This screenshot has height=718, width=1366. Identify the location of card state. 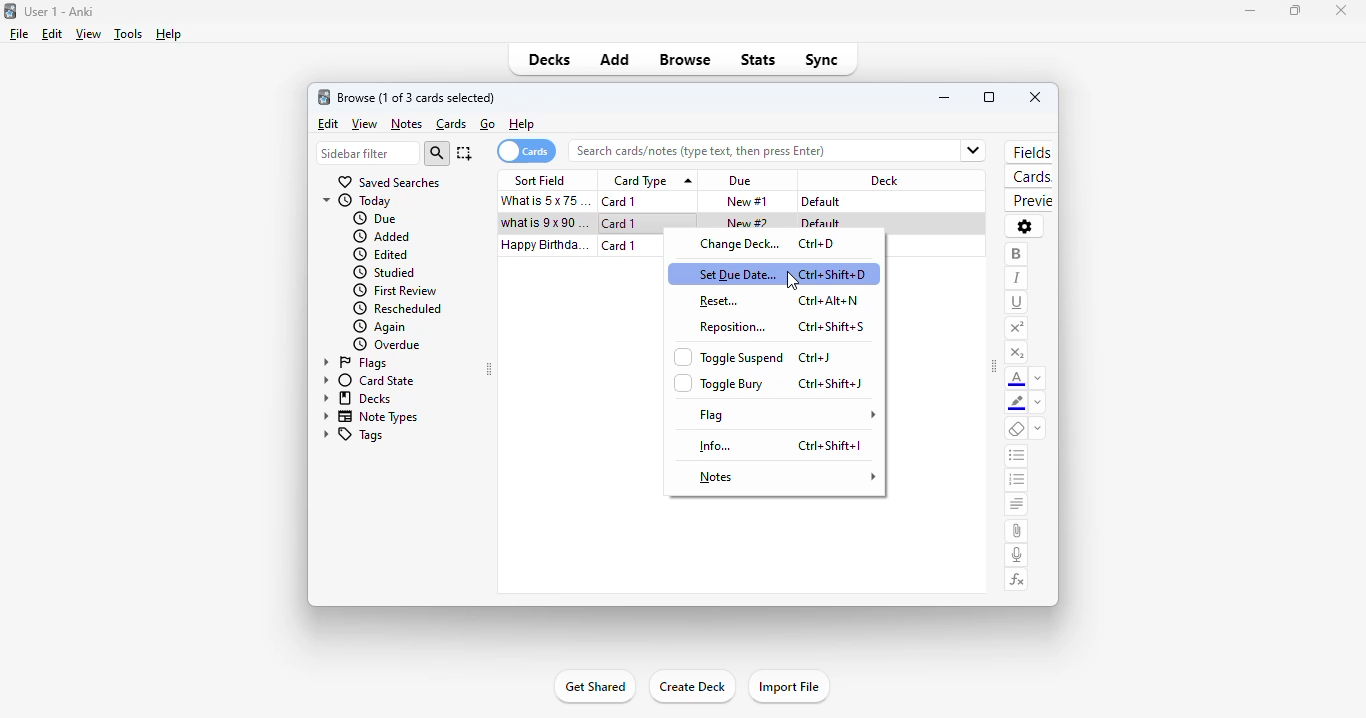
(366, 381).